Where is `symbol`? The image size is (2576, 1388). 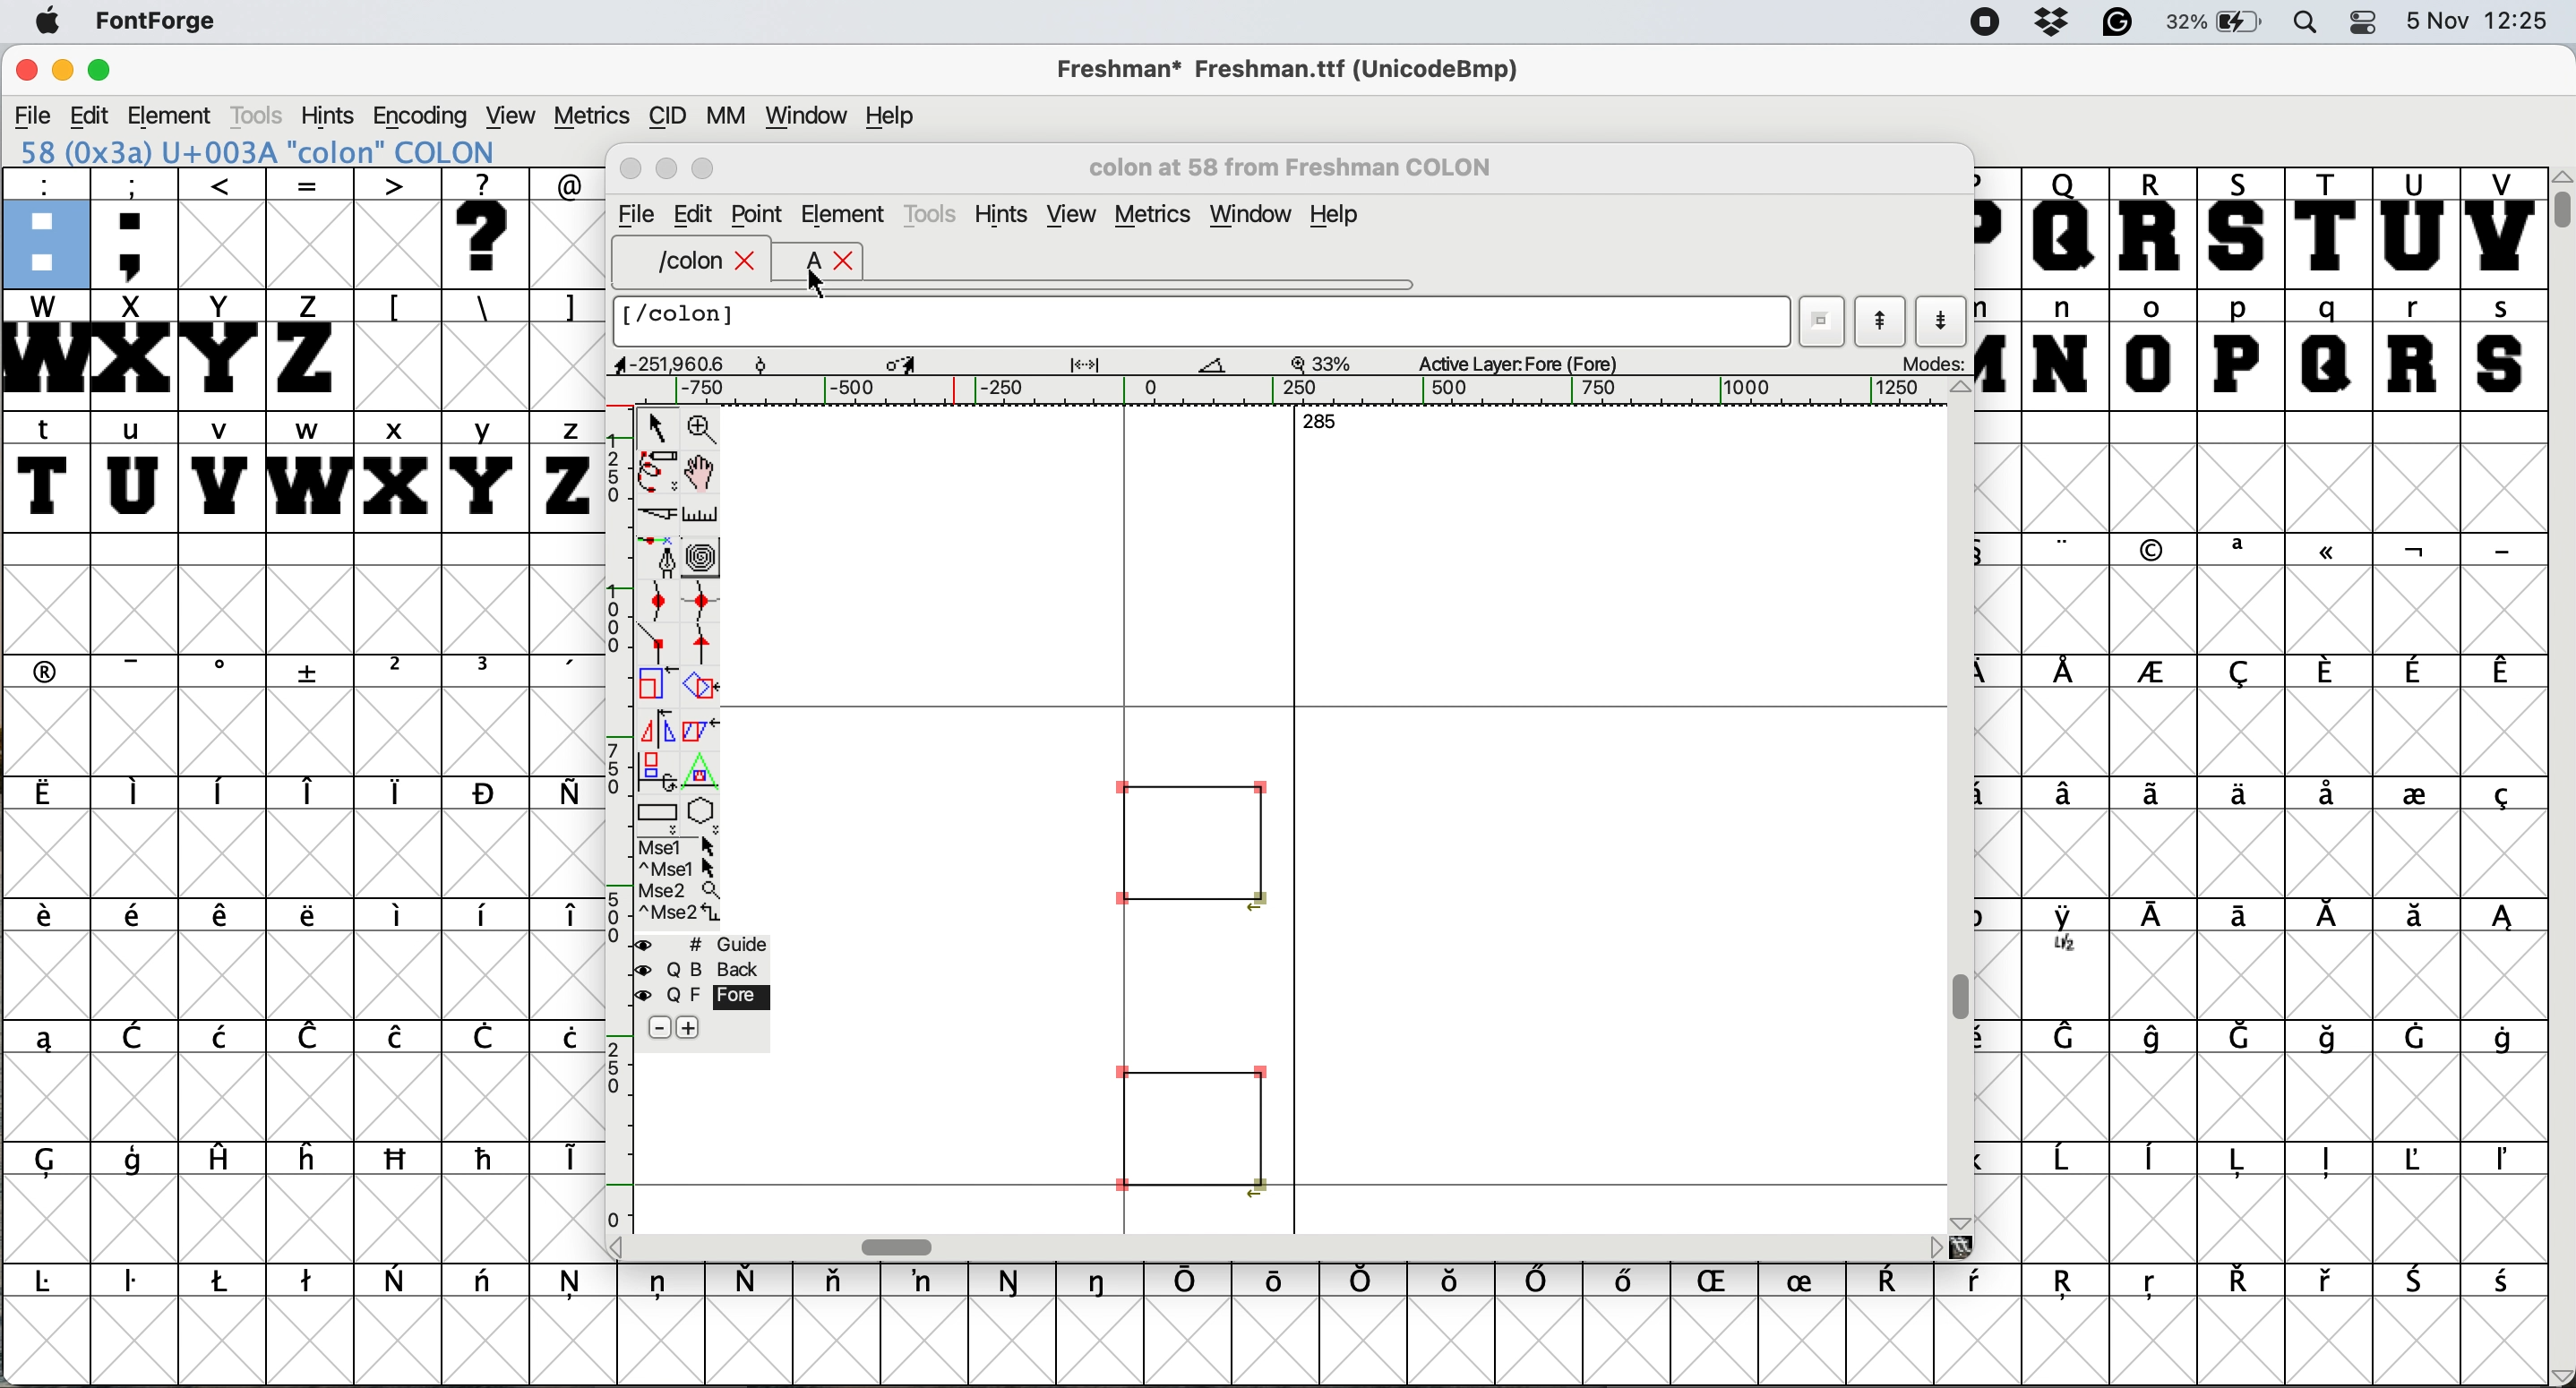
symbol is located at coordinates (488, 1158).